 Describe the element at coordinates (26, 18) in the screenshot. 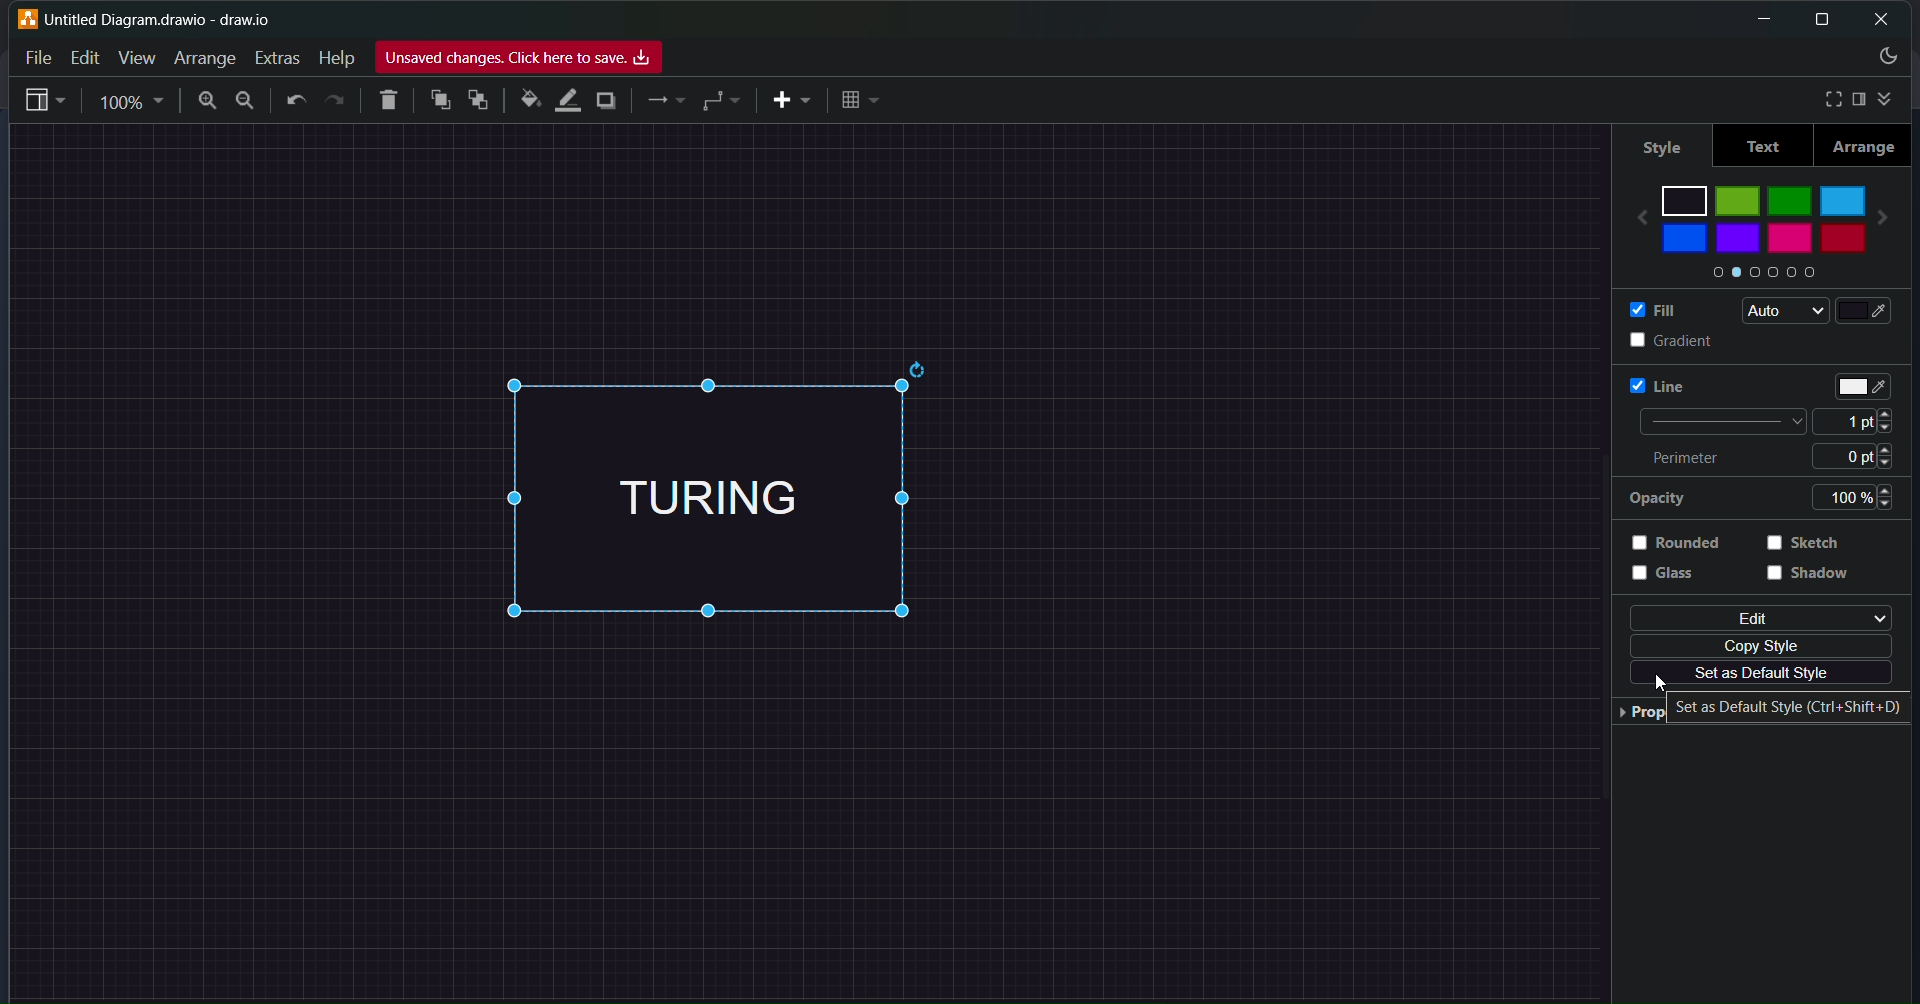

I see `logo` at that location.